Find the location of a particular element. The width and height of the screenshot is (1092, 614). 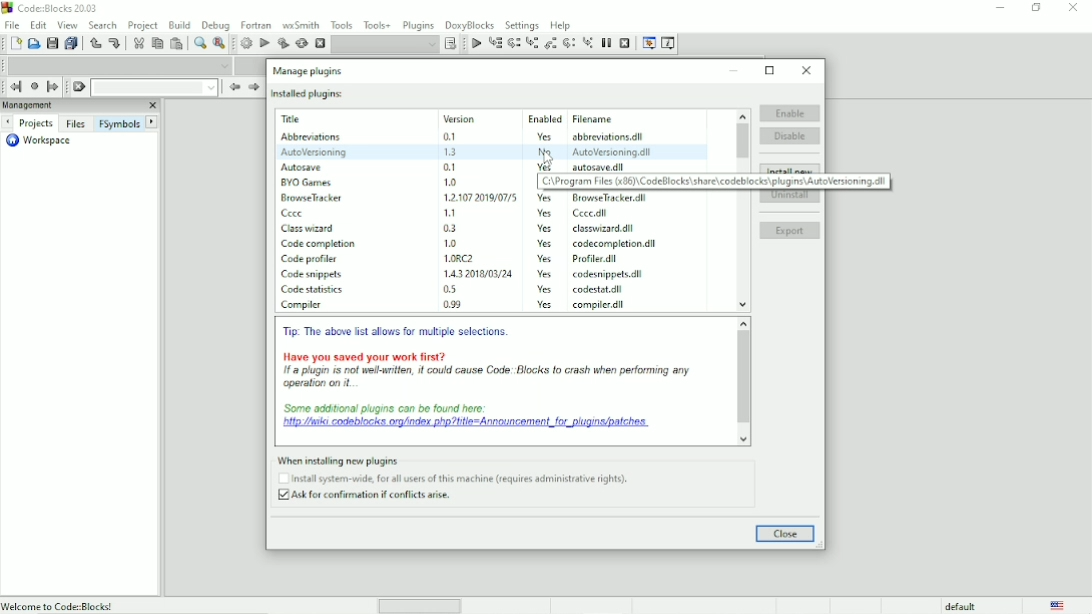

Debugging windows is located at coordinates (649, 44).